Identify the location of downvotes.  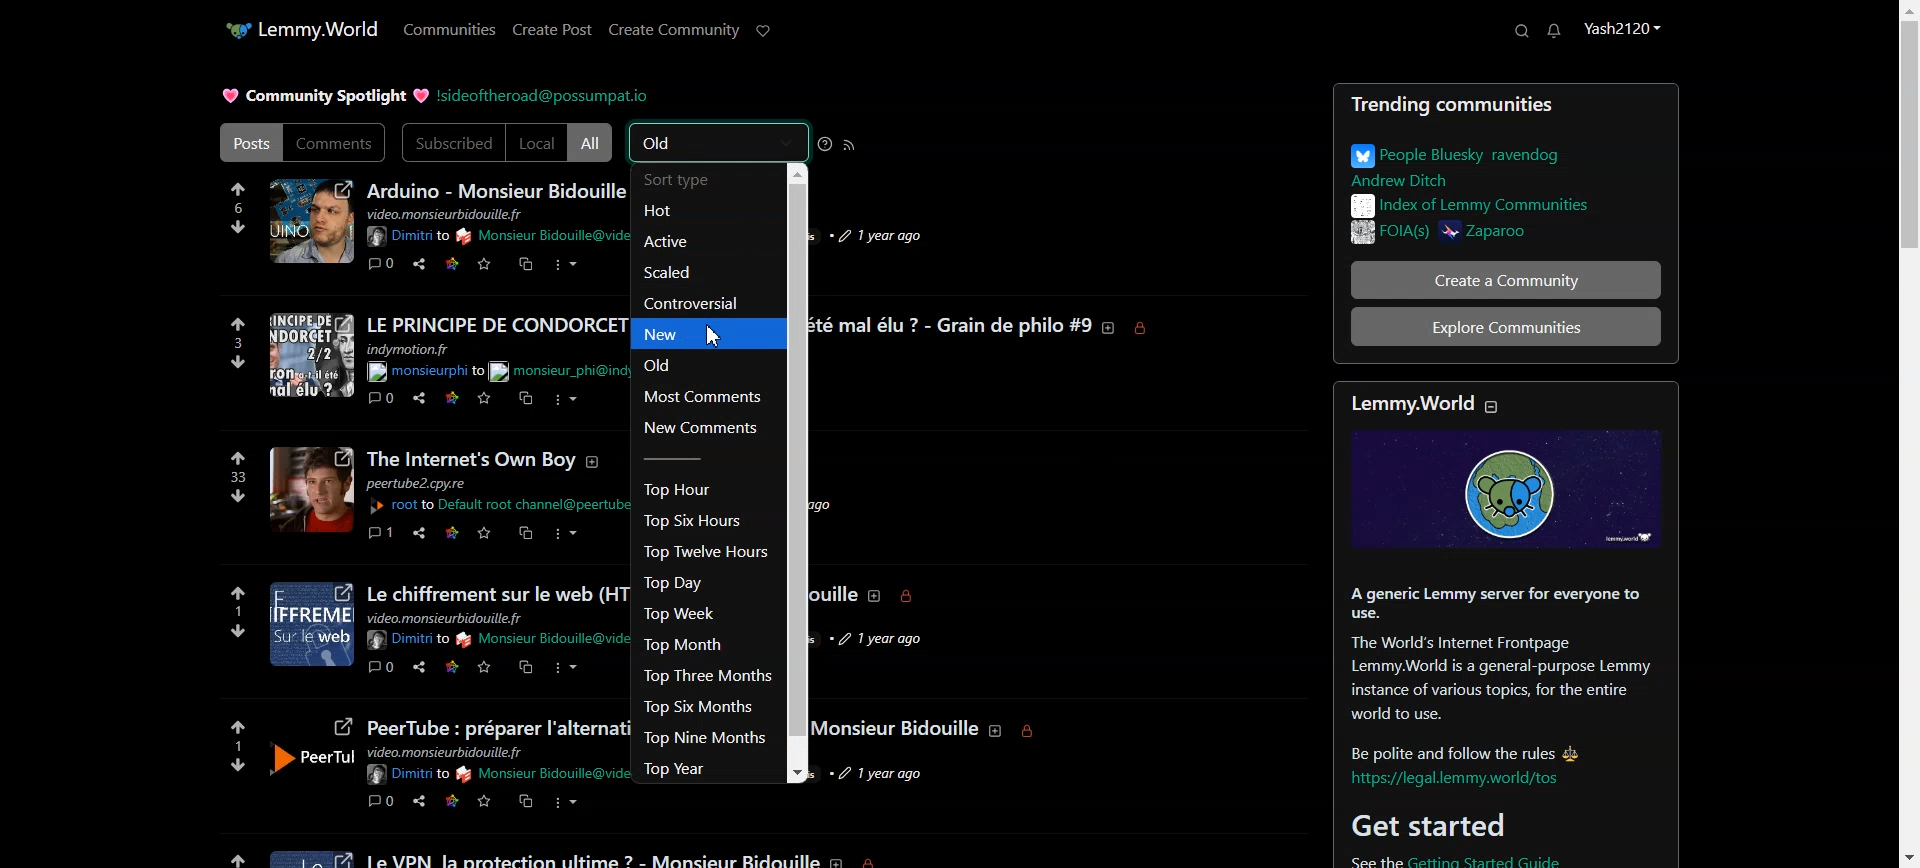
(228, 768).